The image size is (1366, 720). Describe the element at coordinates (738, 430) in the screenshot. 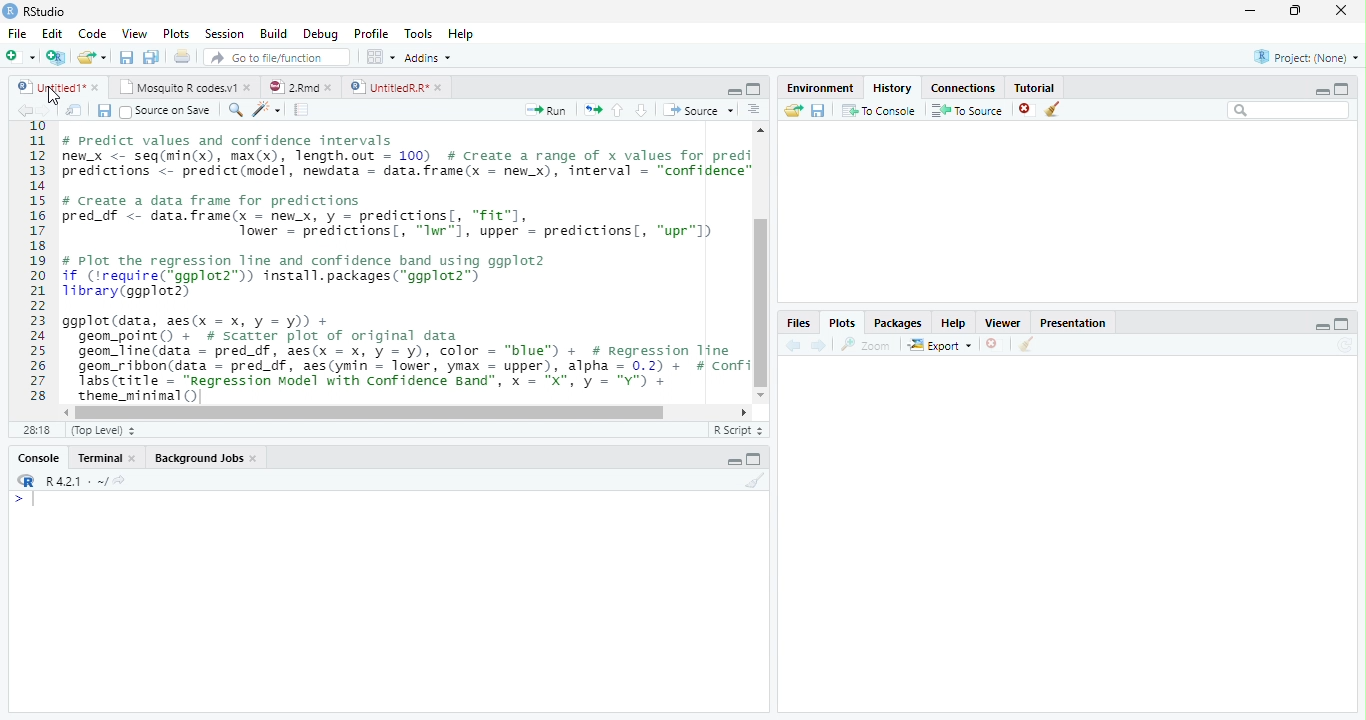

I see `R script` at that location.